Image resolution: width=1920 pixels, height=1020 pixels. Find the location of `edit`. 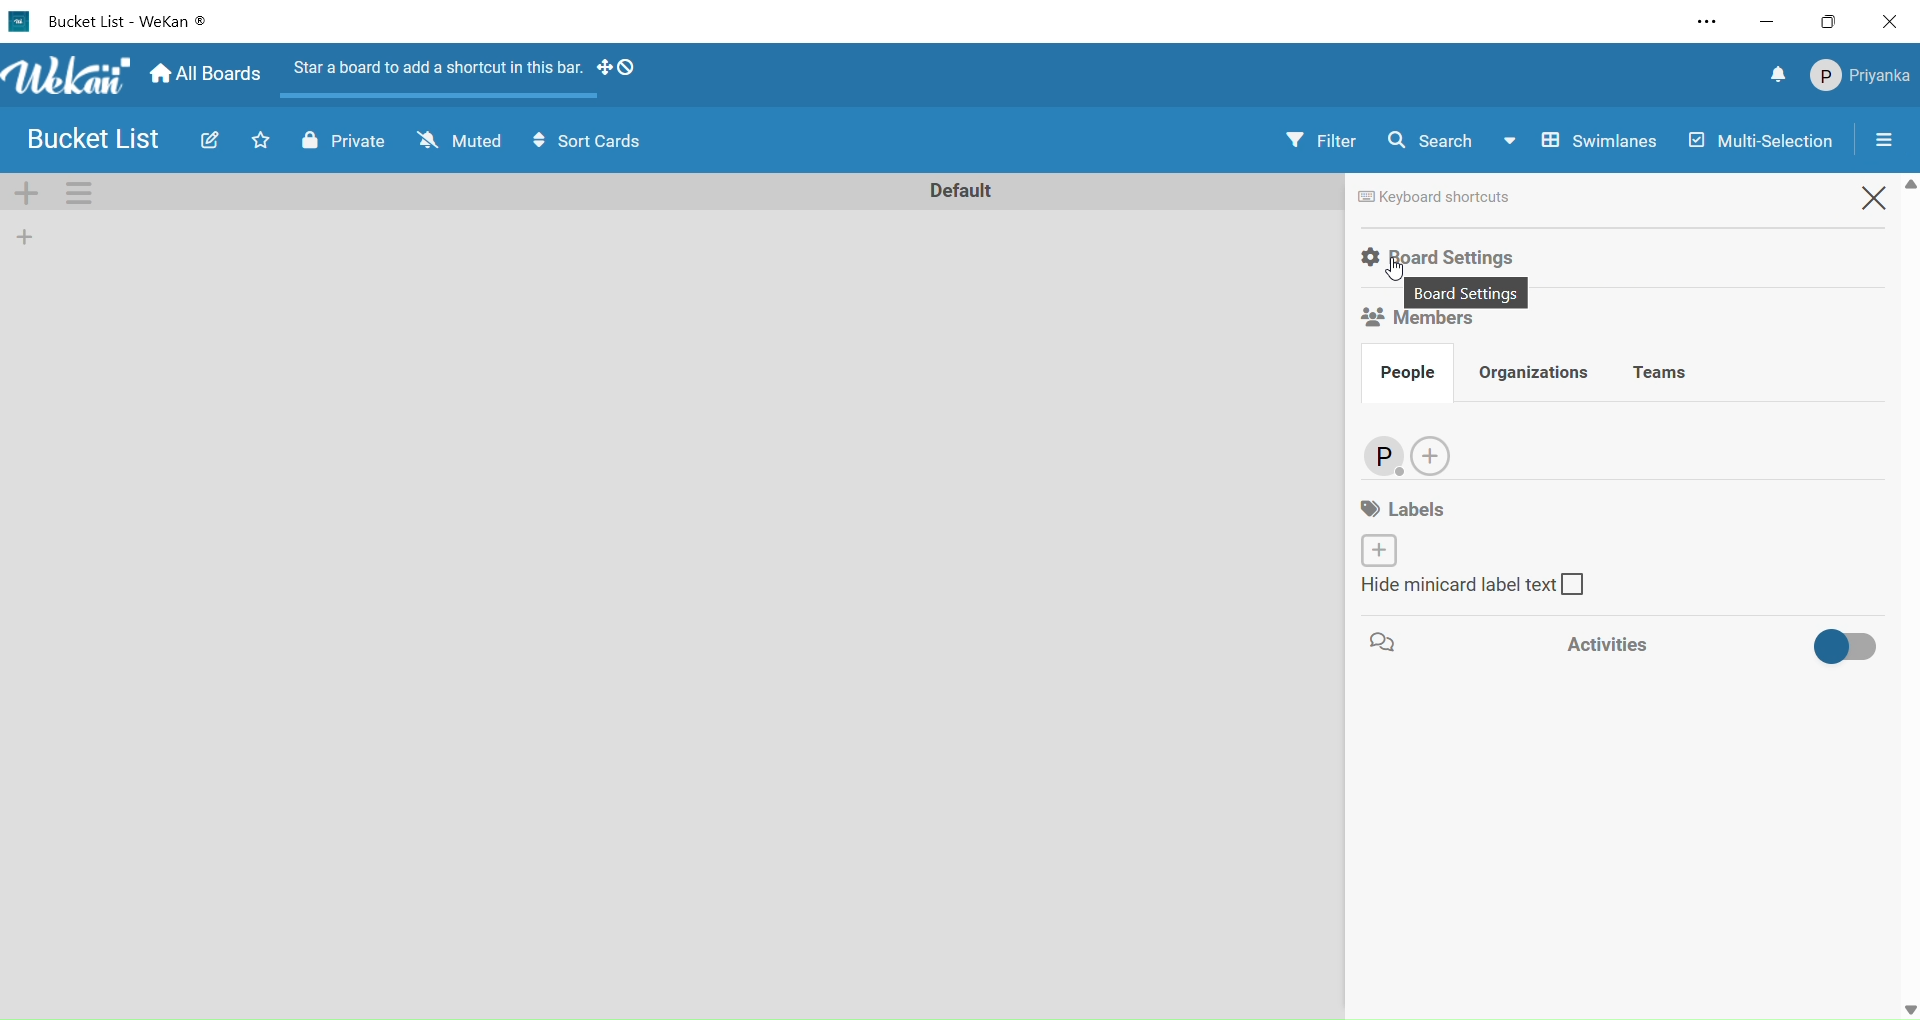

edit is located at coordinates (209, 140).